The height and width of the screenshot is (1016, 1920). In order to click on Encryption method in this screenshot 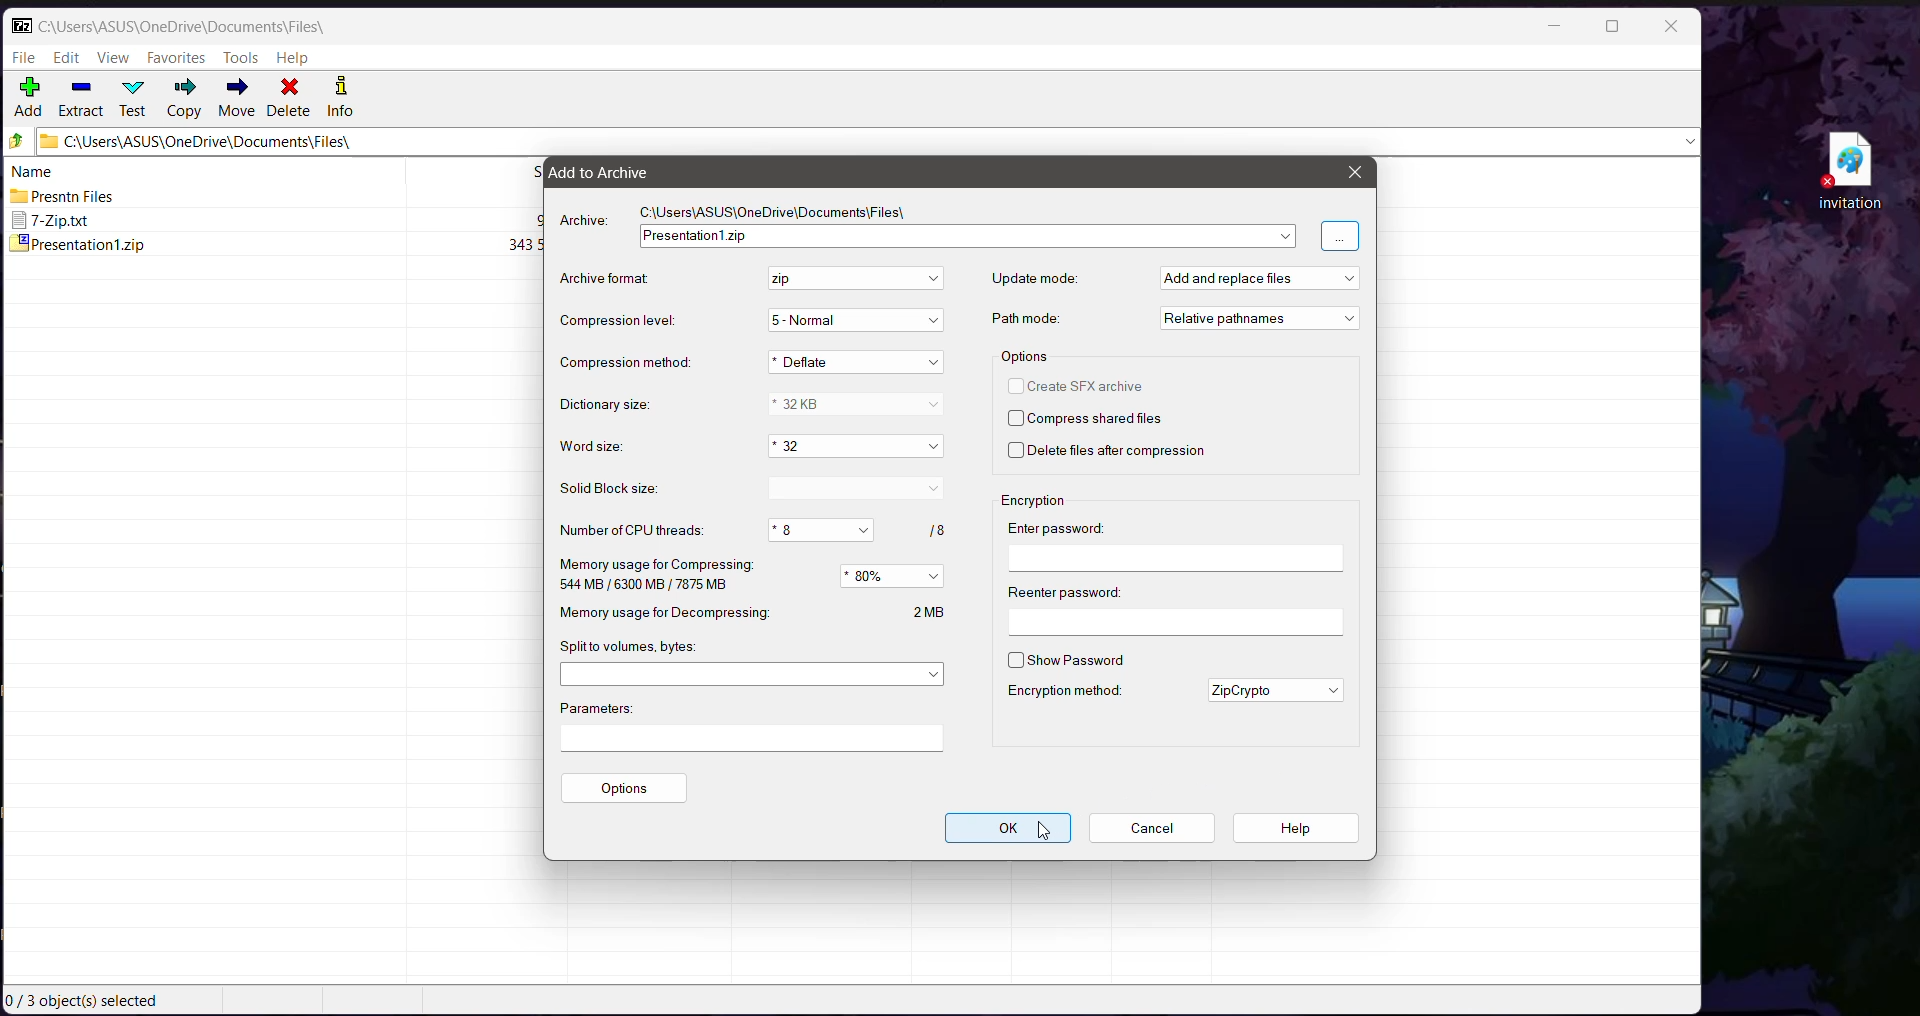, I will do `click(1062, 691)`.